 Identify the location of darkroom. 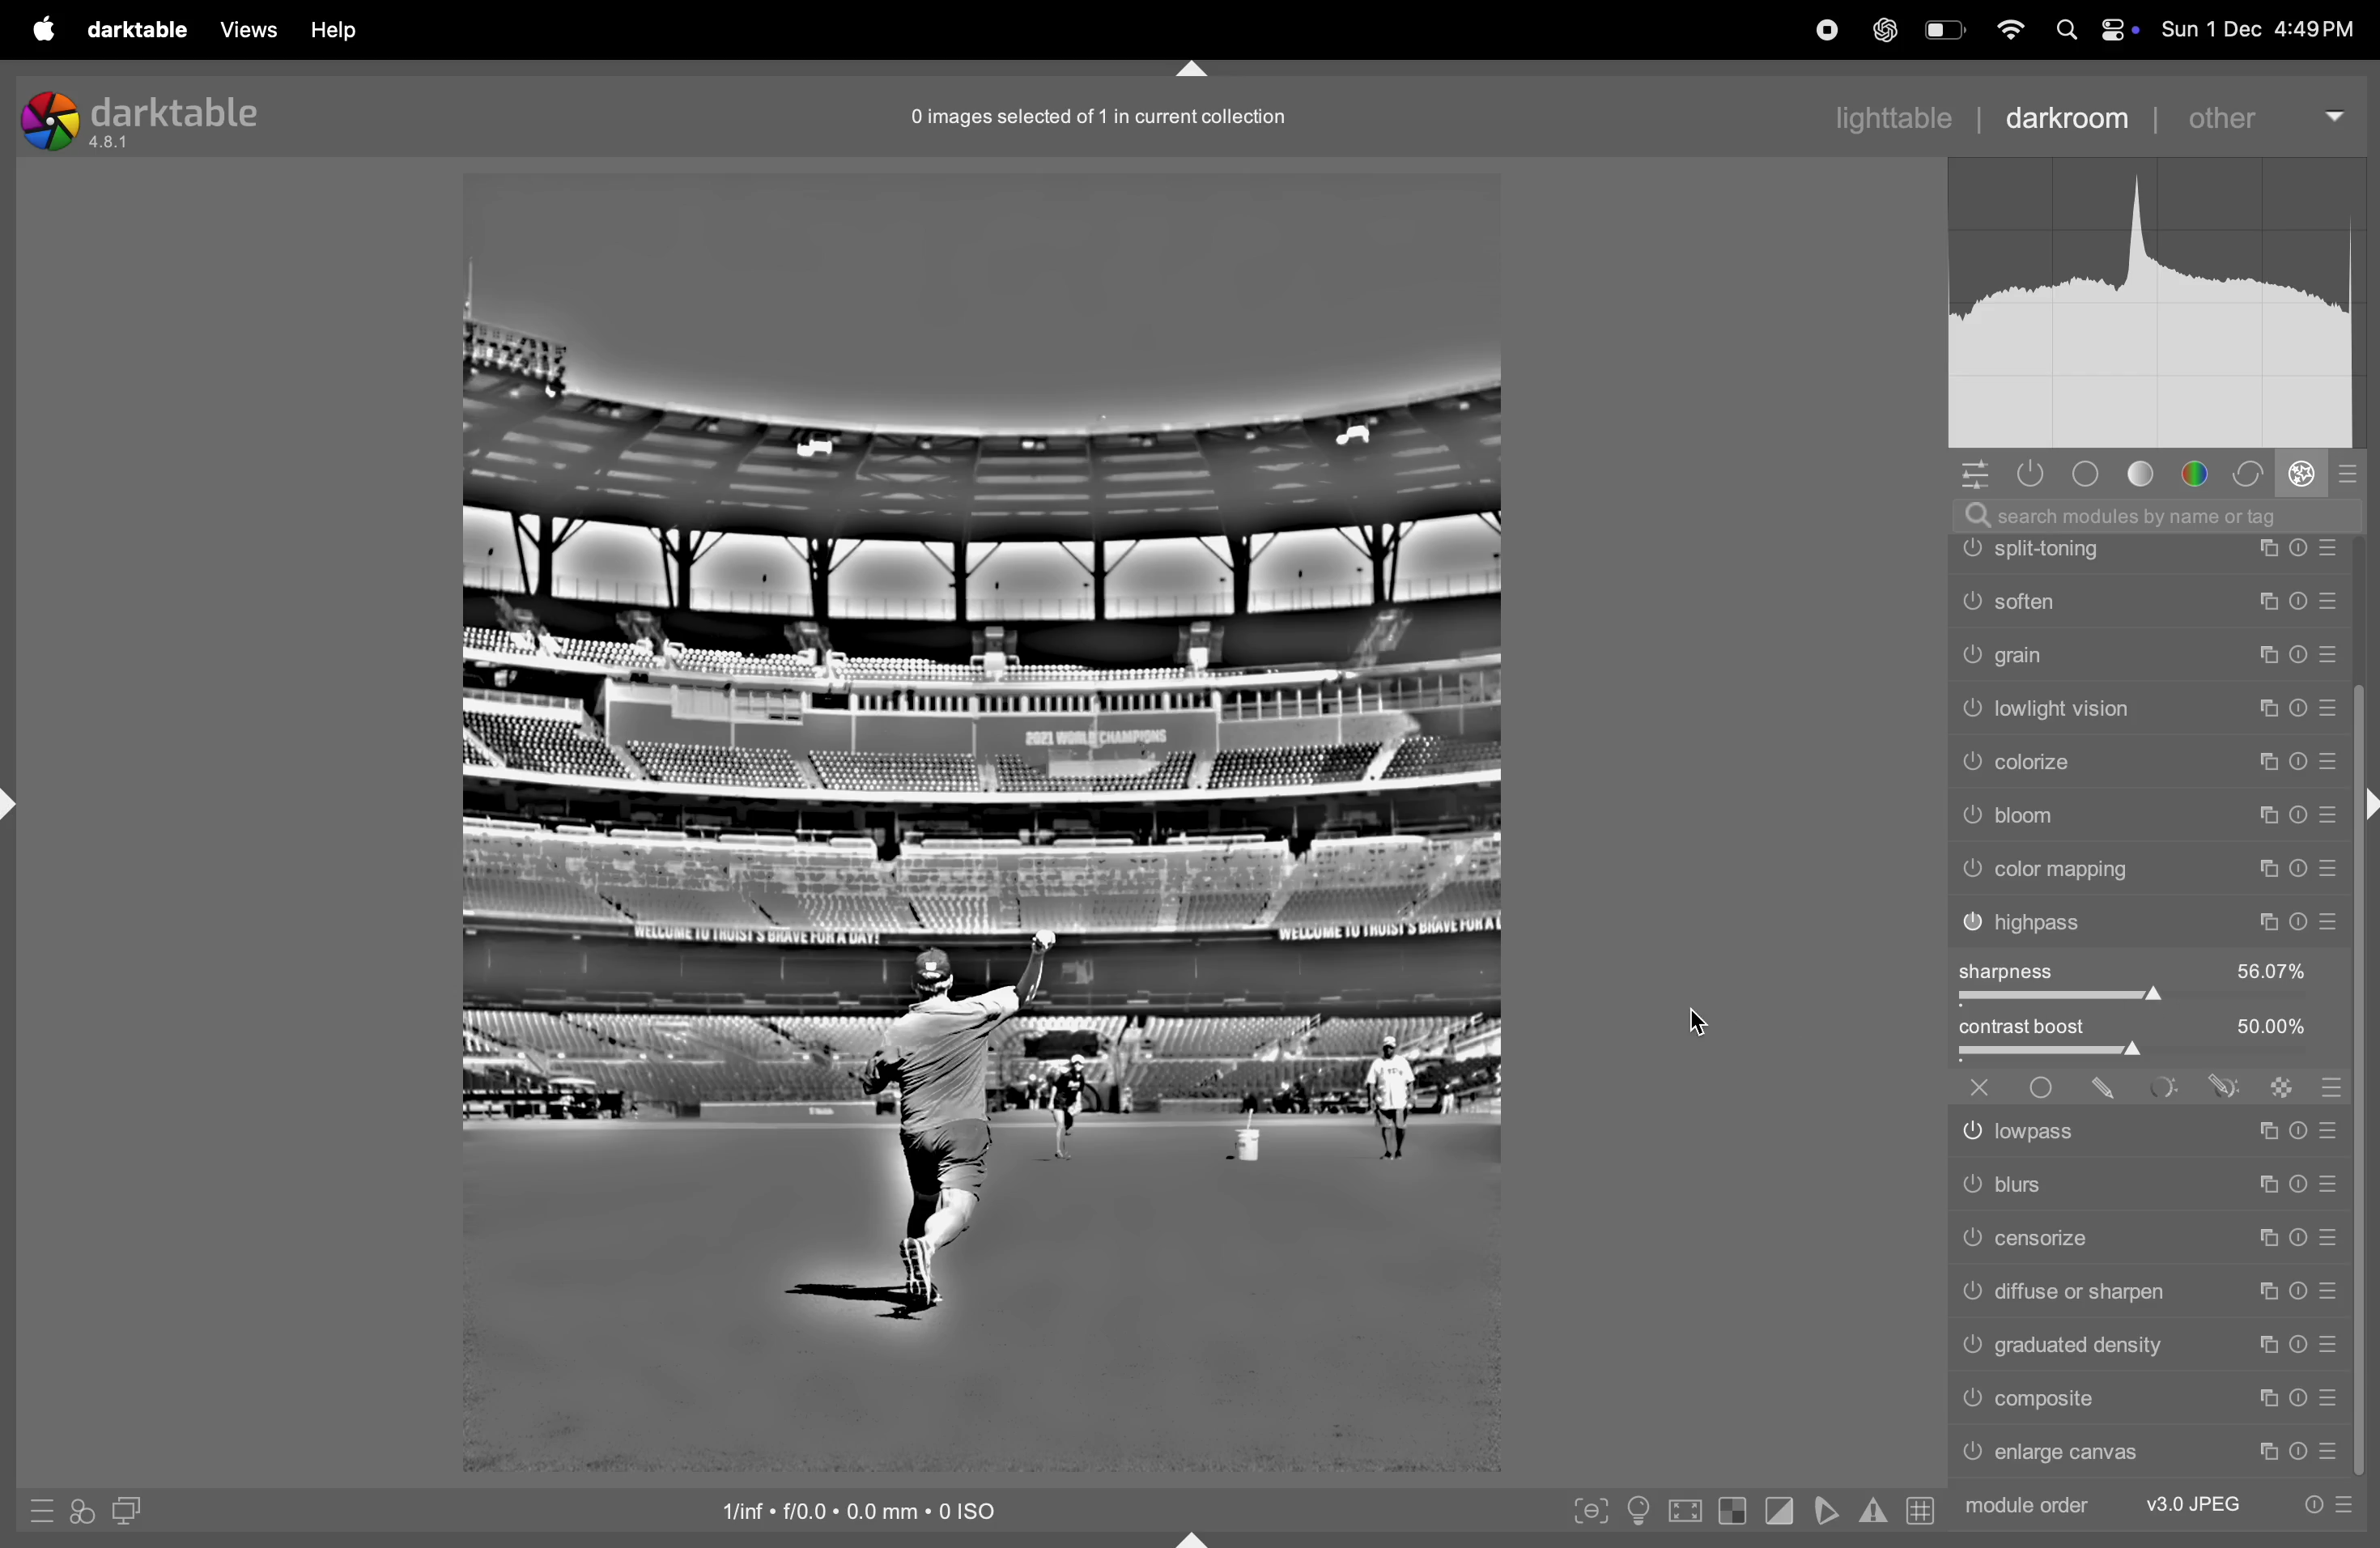
(2062, 114).